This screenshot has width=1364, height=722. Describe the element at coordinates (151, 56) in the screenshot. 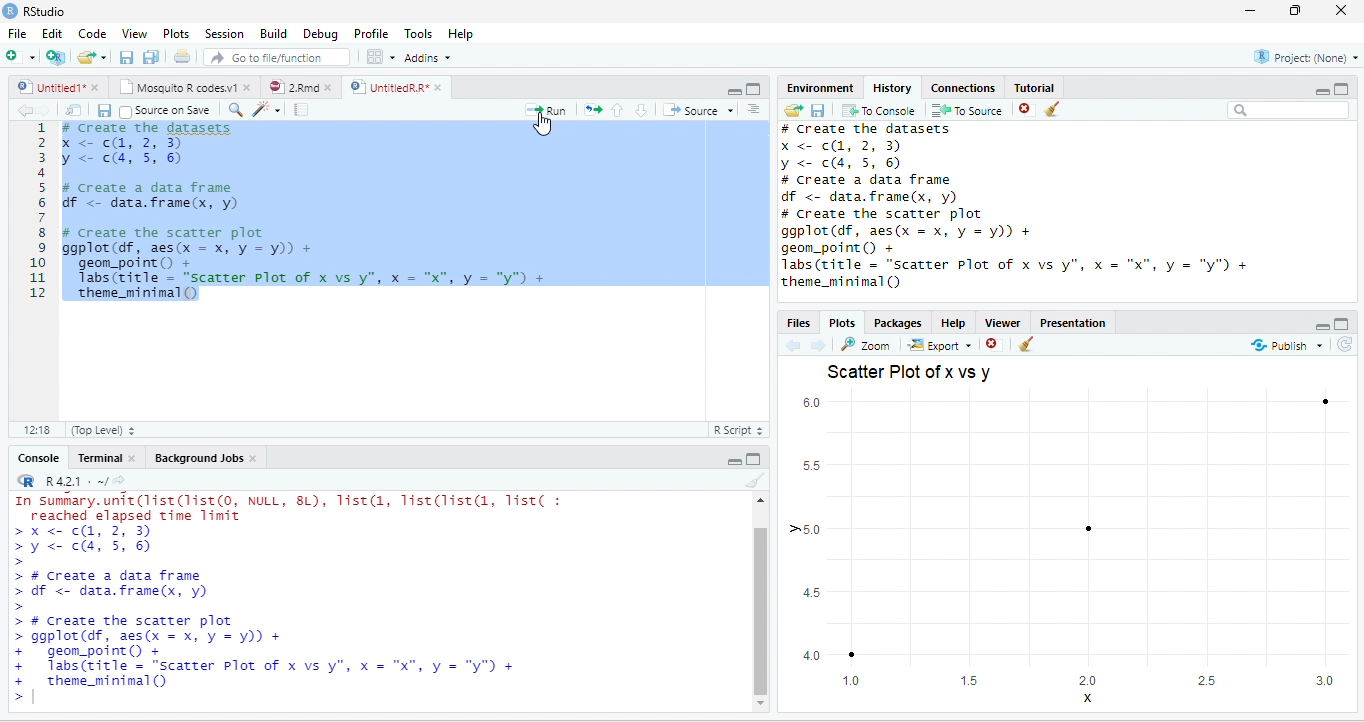

I see `Save all open documents` at that location.